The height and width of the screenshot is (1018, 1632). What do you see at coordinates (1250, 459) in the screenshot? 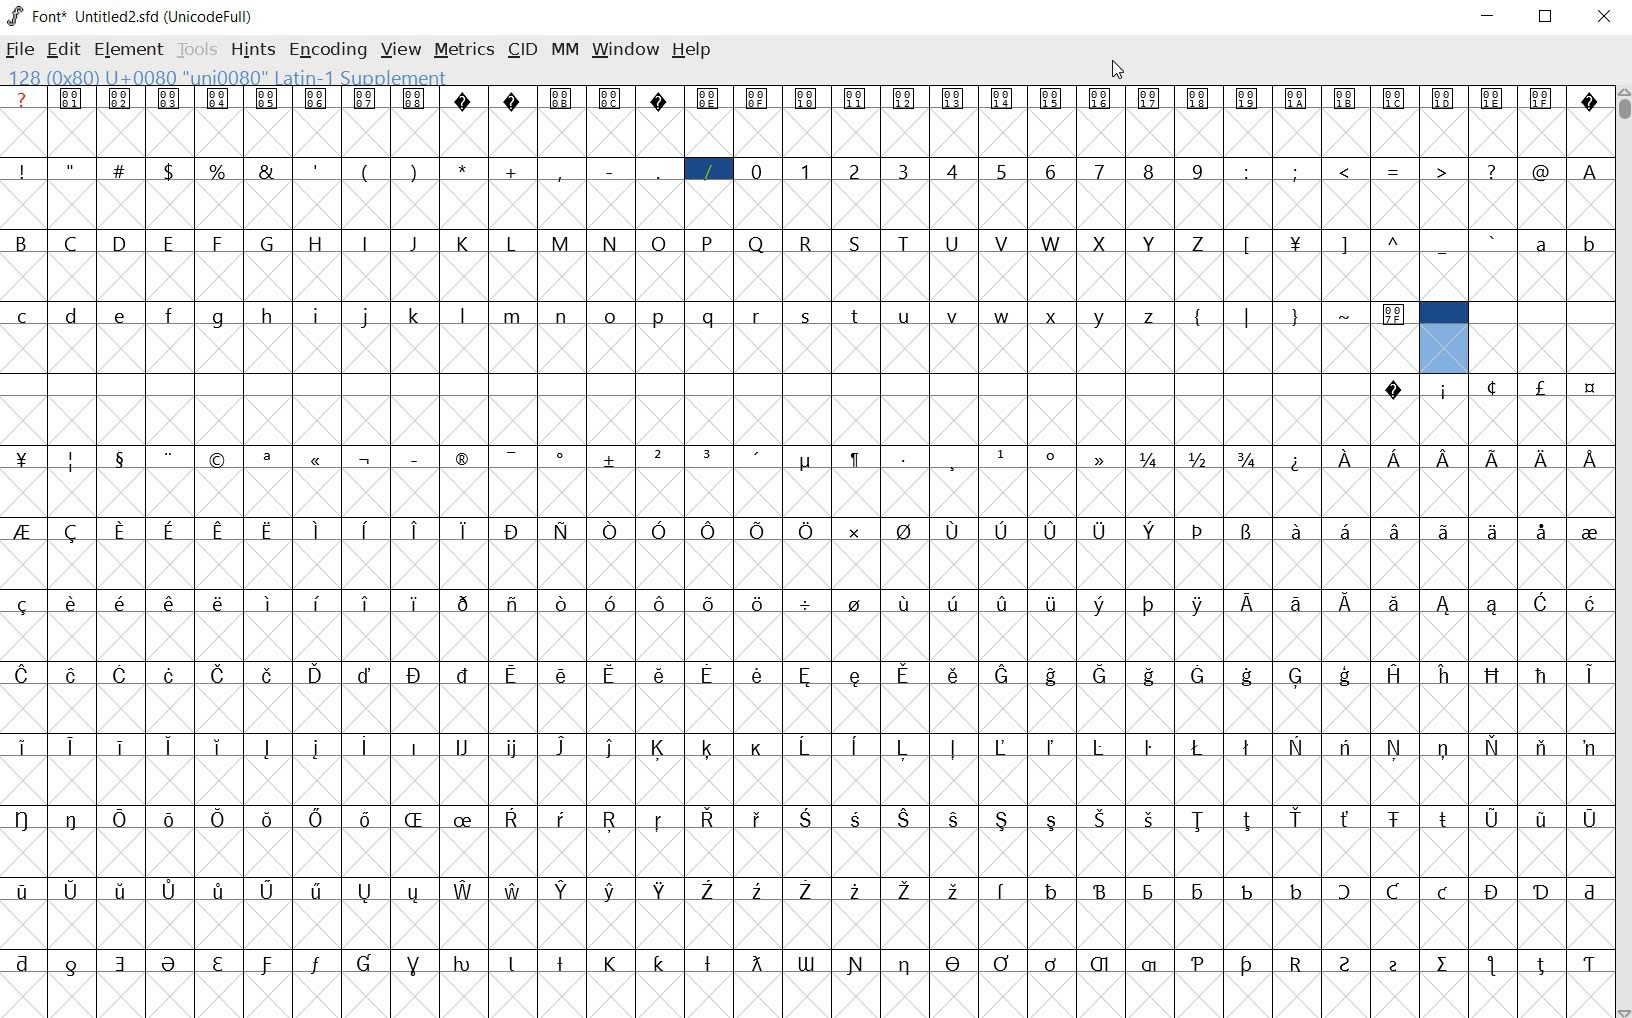
I see `Symbol` at bounding box center [1250, 459].